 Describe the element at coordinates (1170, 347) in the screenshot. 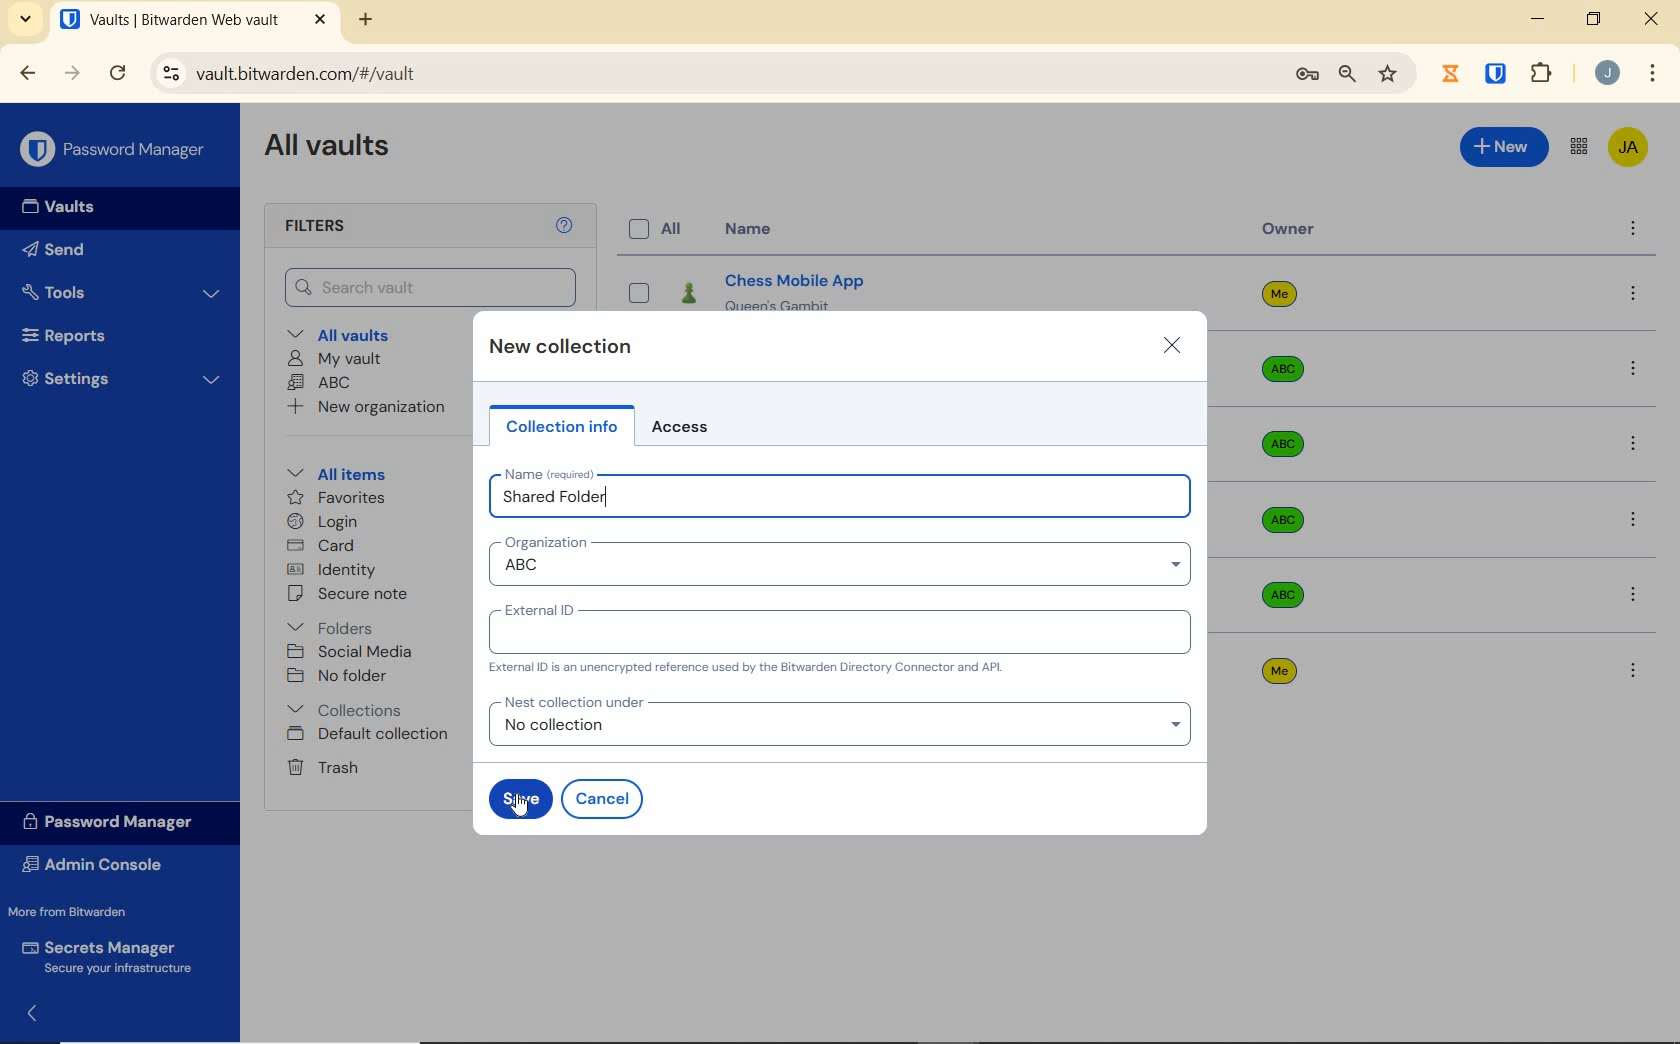

I see `close` at that location.